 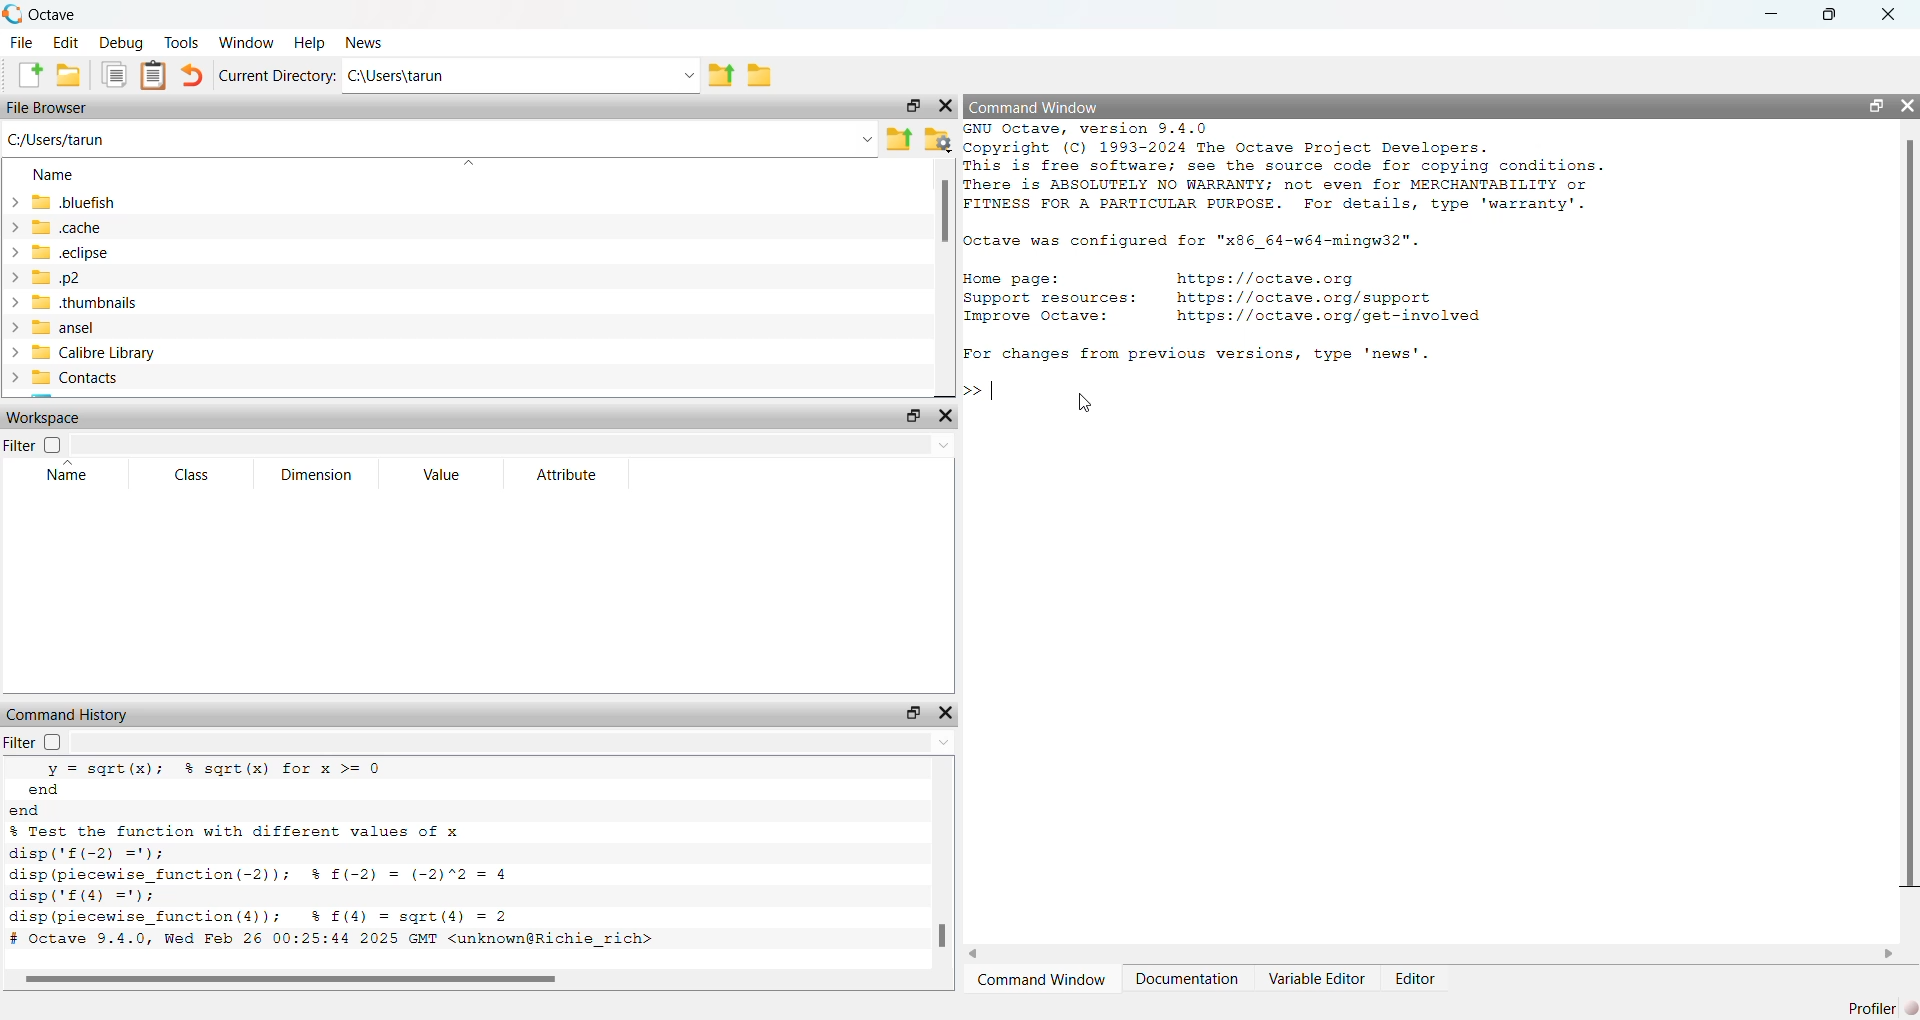 What do you see at coordinates (944, 712) in the screenshot?
I see `Close` at bounding box center [944, 712].